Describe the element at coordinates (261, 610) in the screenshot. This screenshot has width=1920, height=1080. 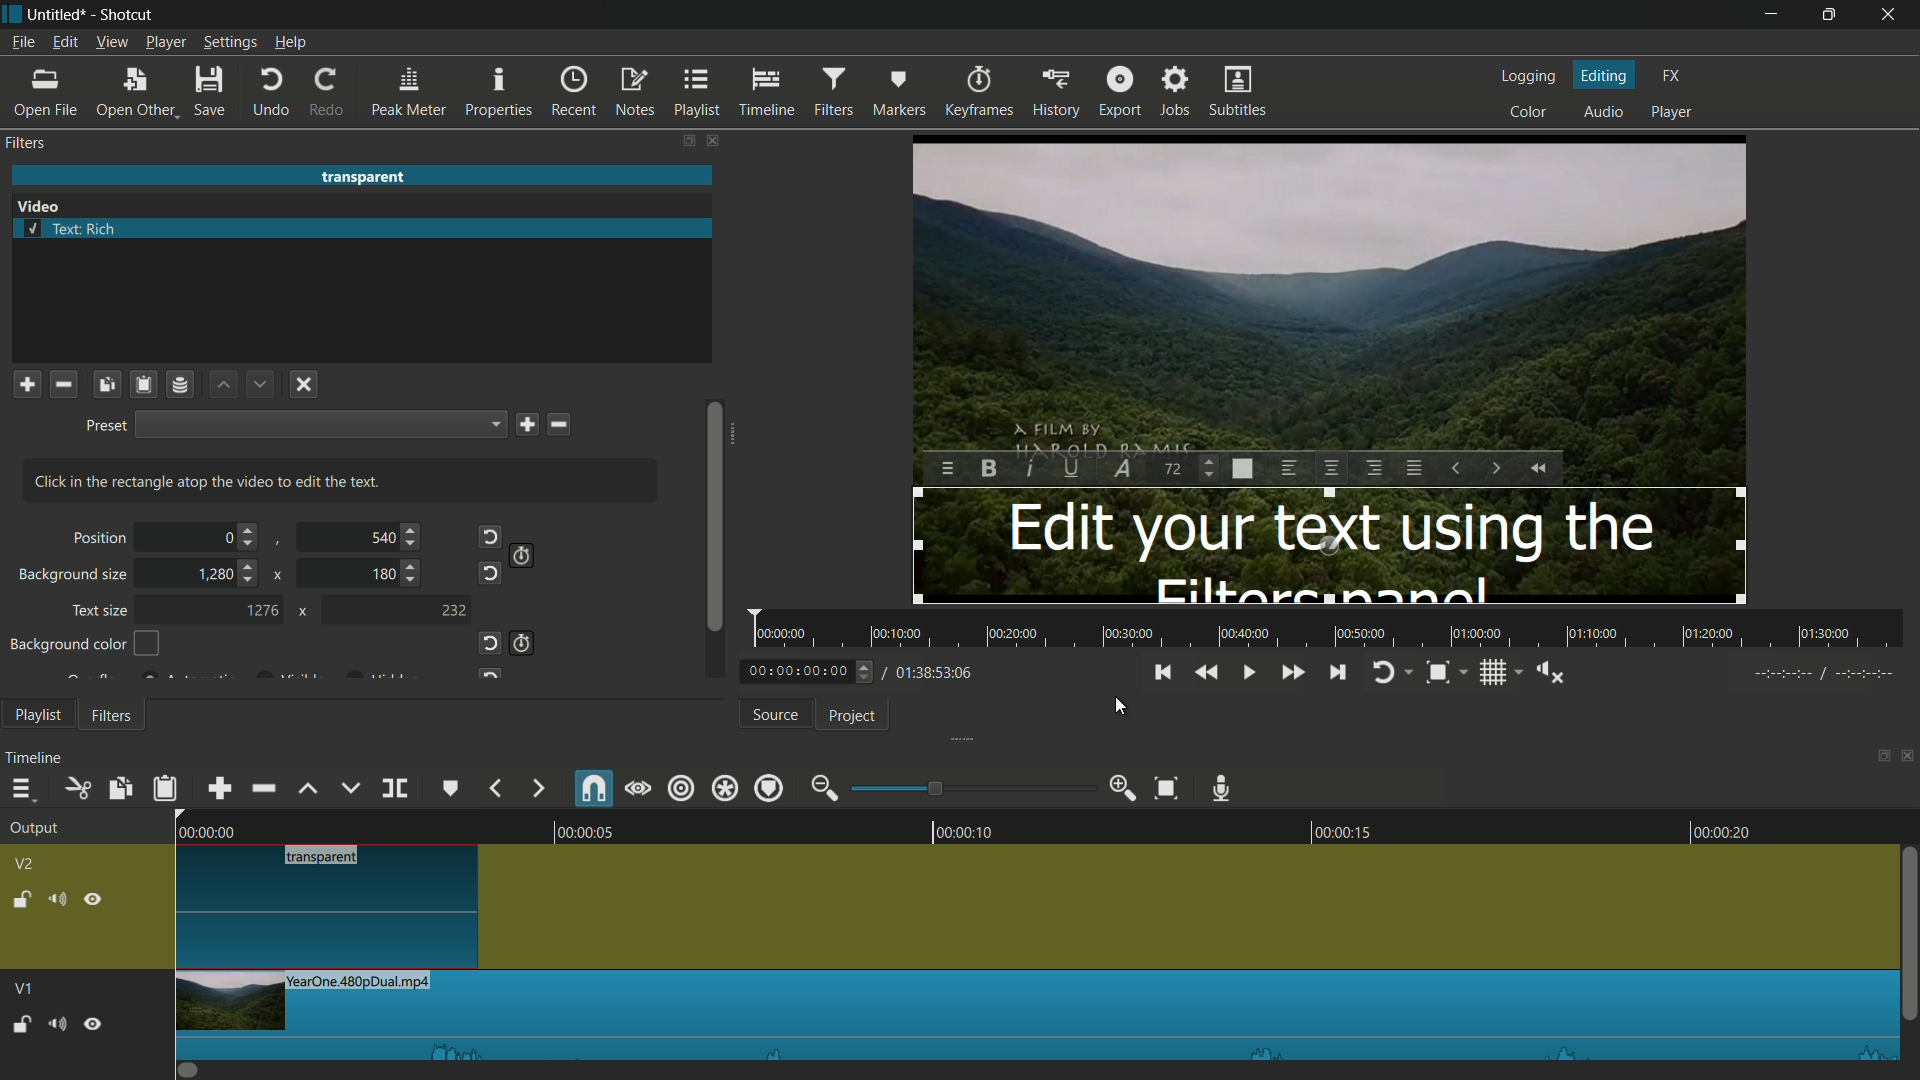
I see `1276` at that location.